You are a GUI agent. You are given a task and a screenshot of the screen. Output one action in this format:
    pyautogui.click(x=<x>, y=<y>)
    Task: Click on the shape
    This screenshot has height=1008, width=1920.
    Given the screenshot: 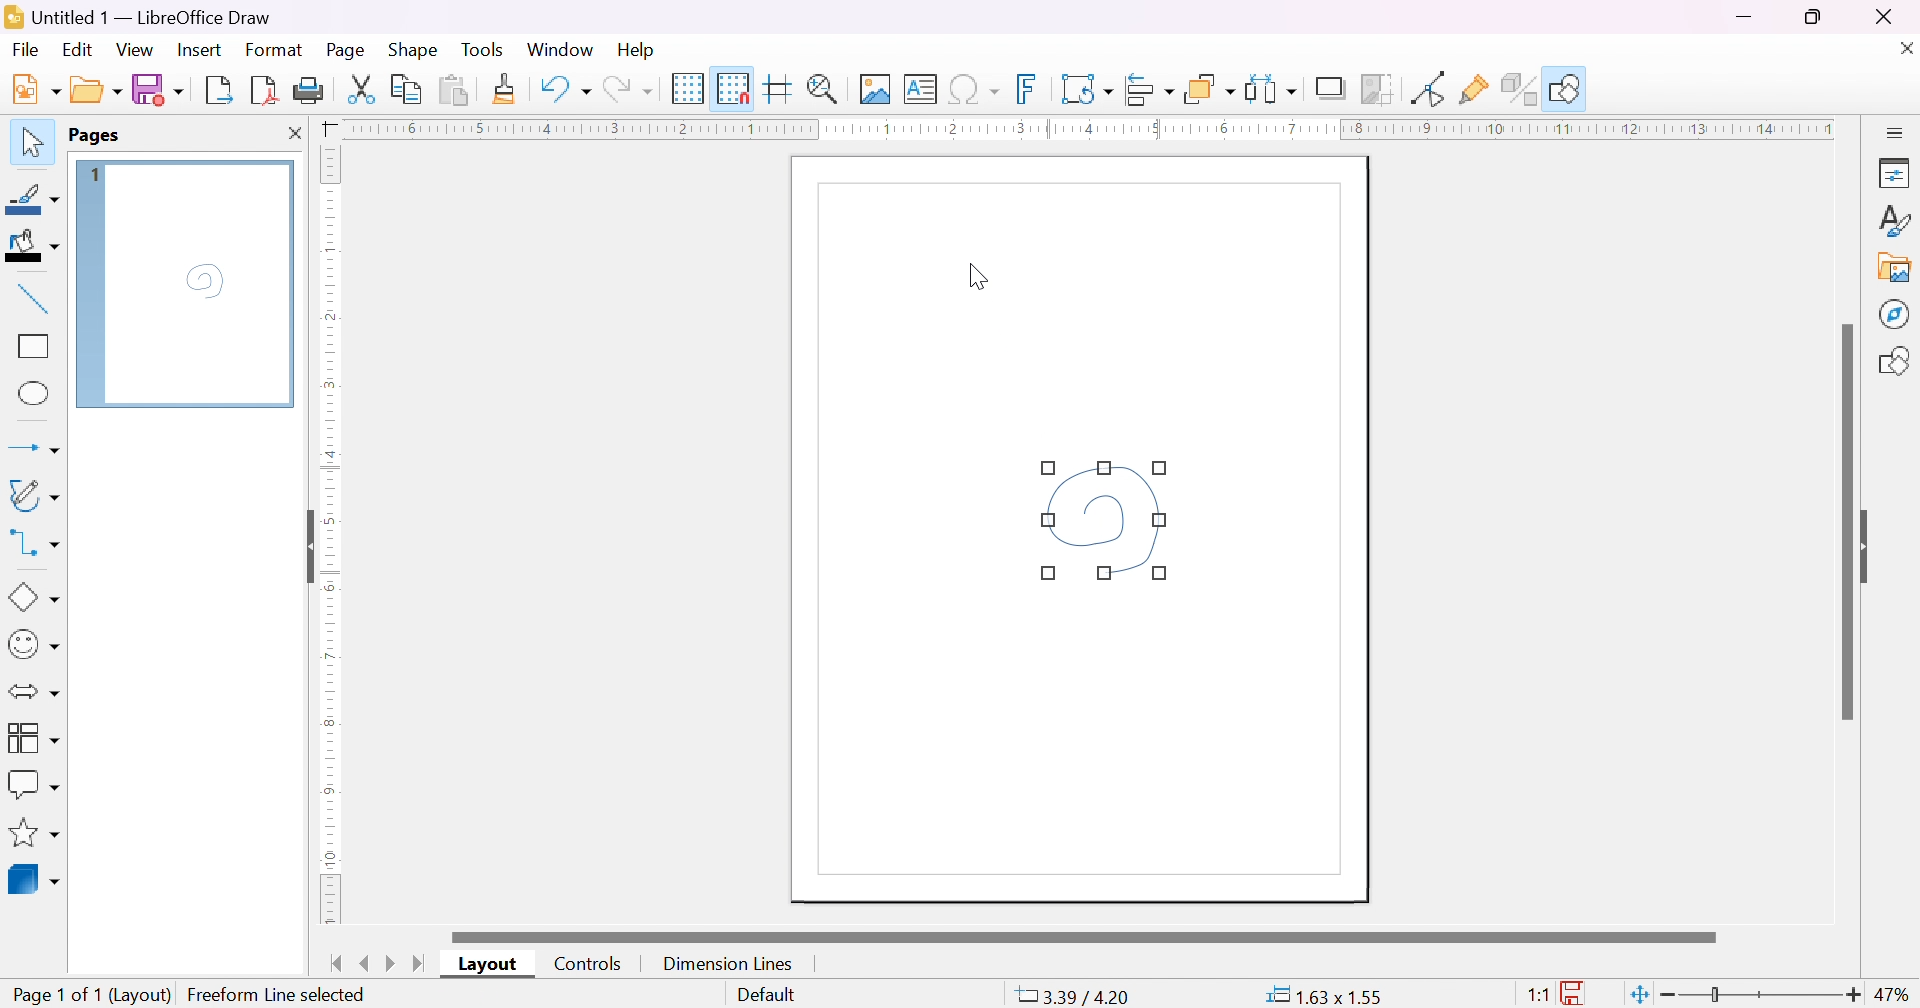 What is the action you would take?
    pyautogui.click(x=413, y=47)
    